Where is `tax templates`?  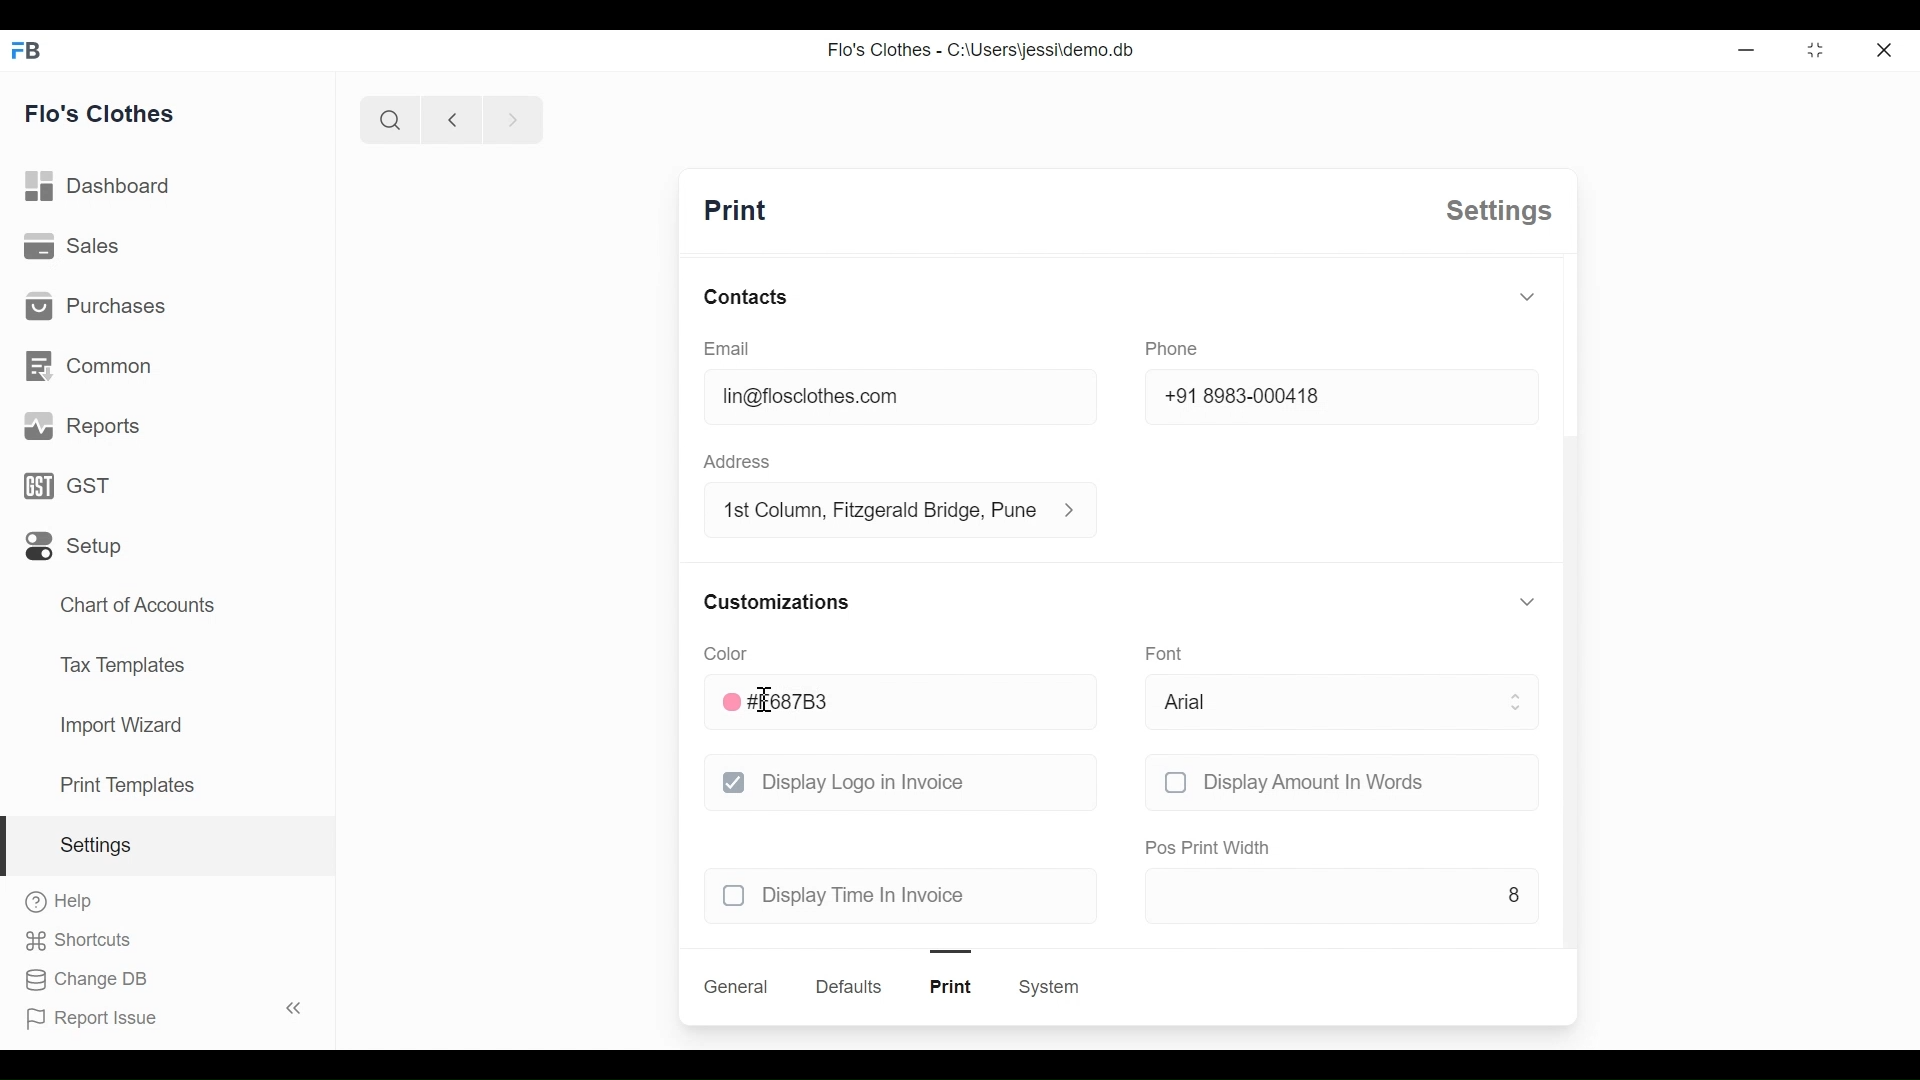 tax templates is located at coordinates (119, 663).